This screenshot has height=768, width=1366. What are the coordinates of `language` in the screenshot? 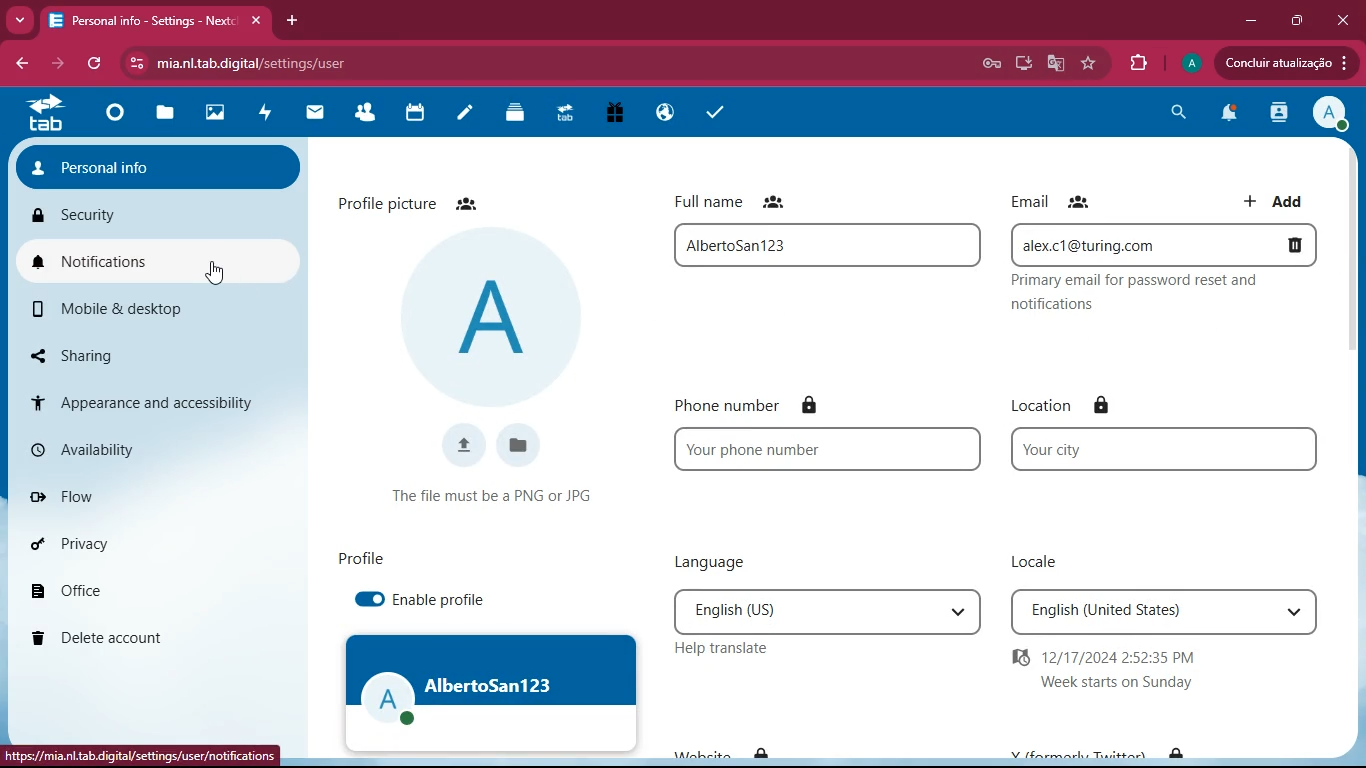 It's located at (828, 609).